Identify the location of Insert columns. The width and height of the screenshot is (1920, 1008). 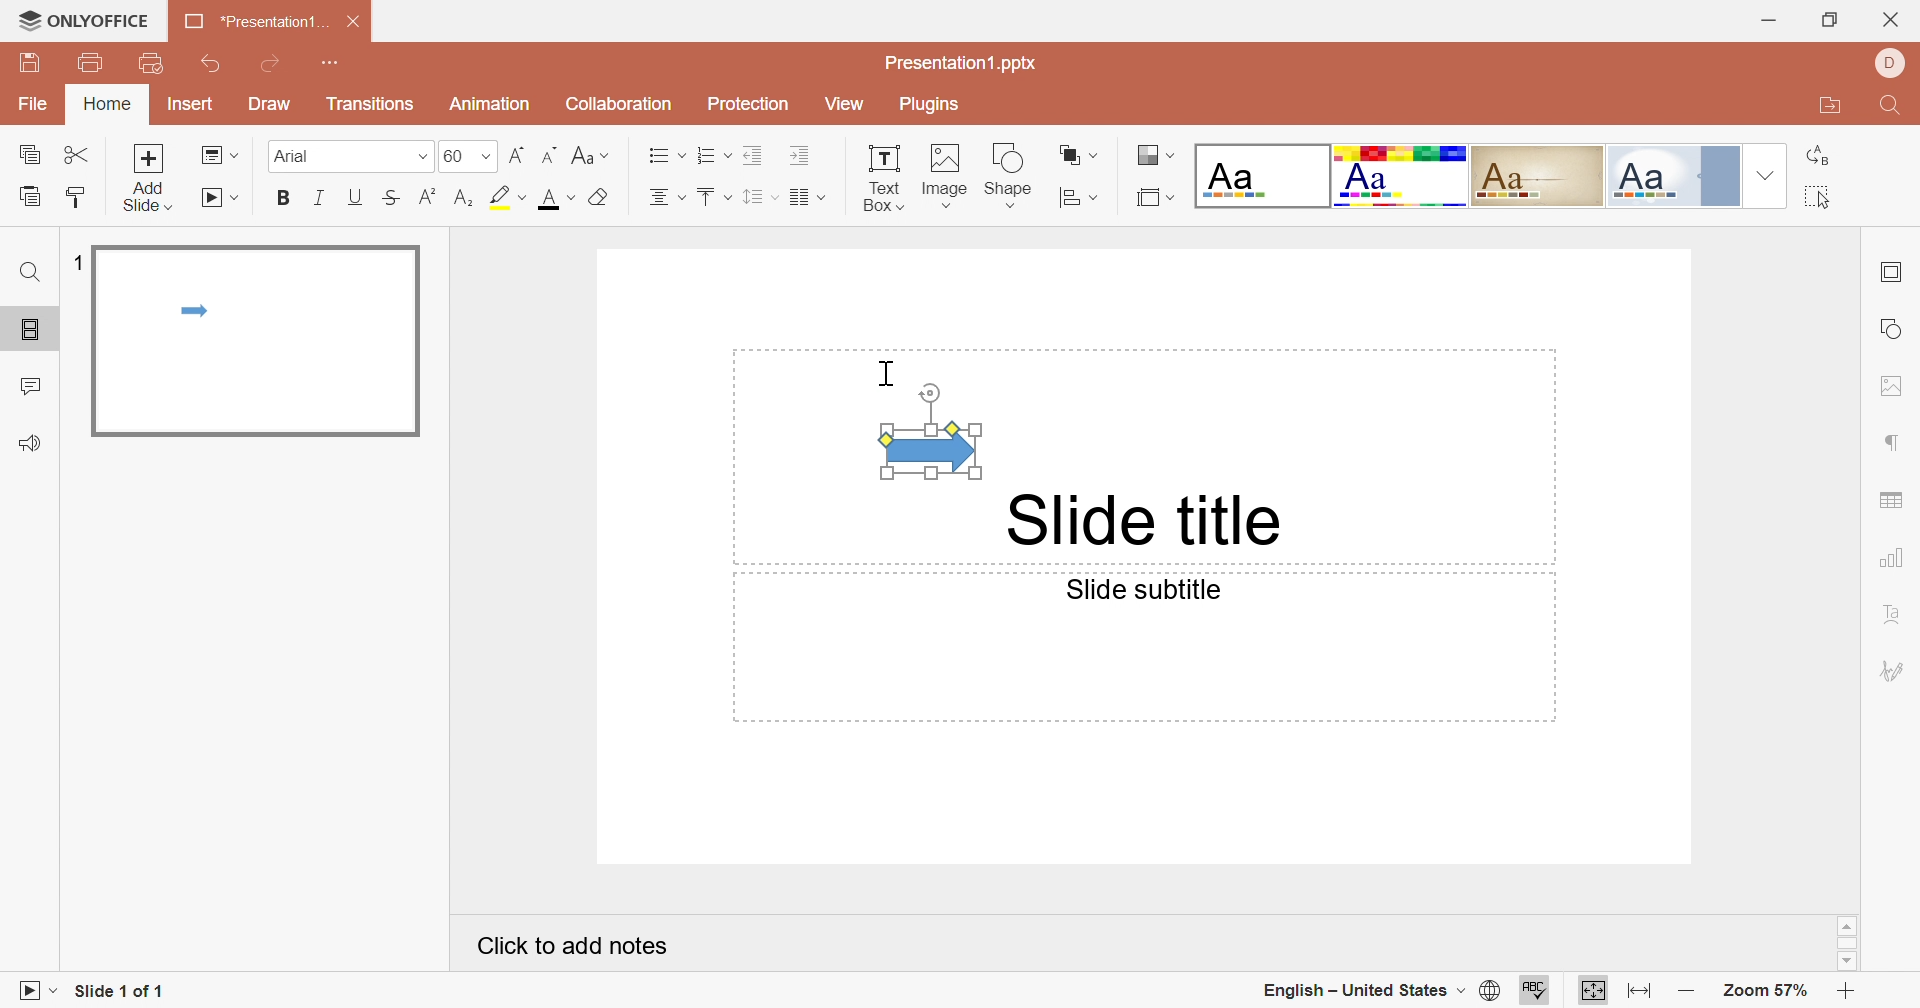
(807, 198).